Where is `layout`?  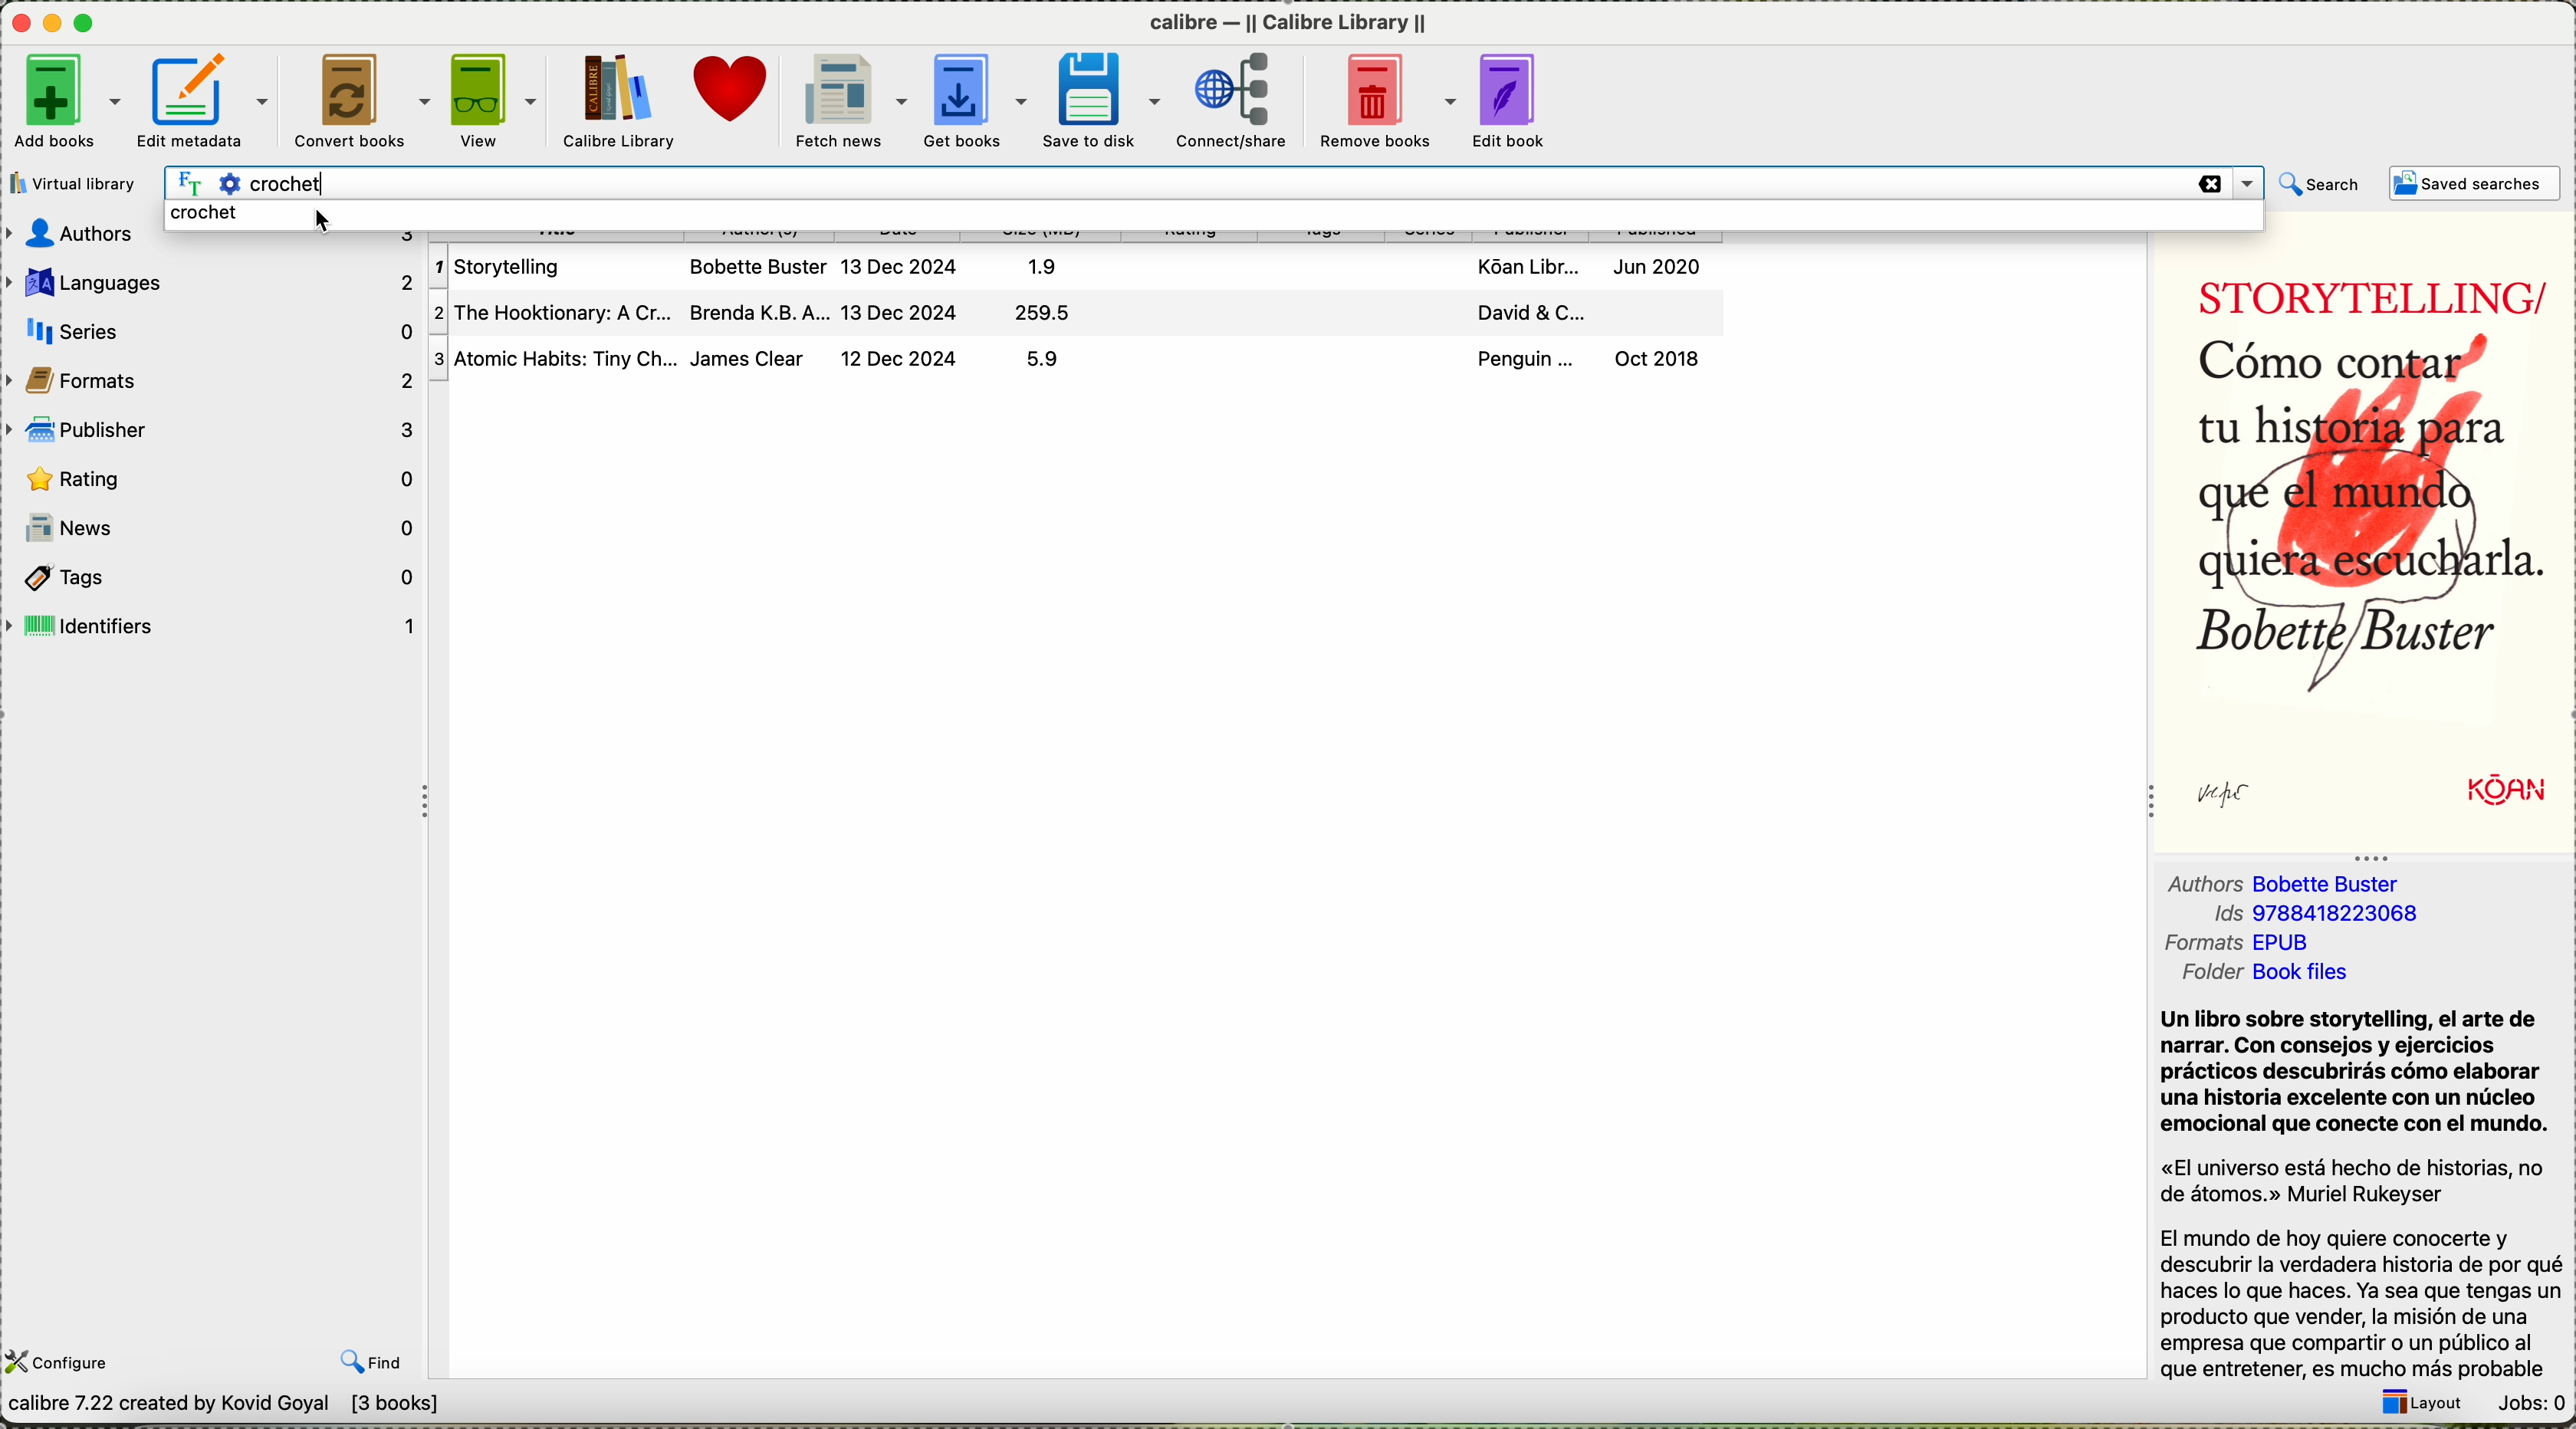 layout is located at coordinates (2423, 1405).